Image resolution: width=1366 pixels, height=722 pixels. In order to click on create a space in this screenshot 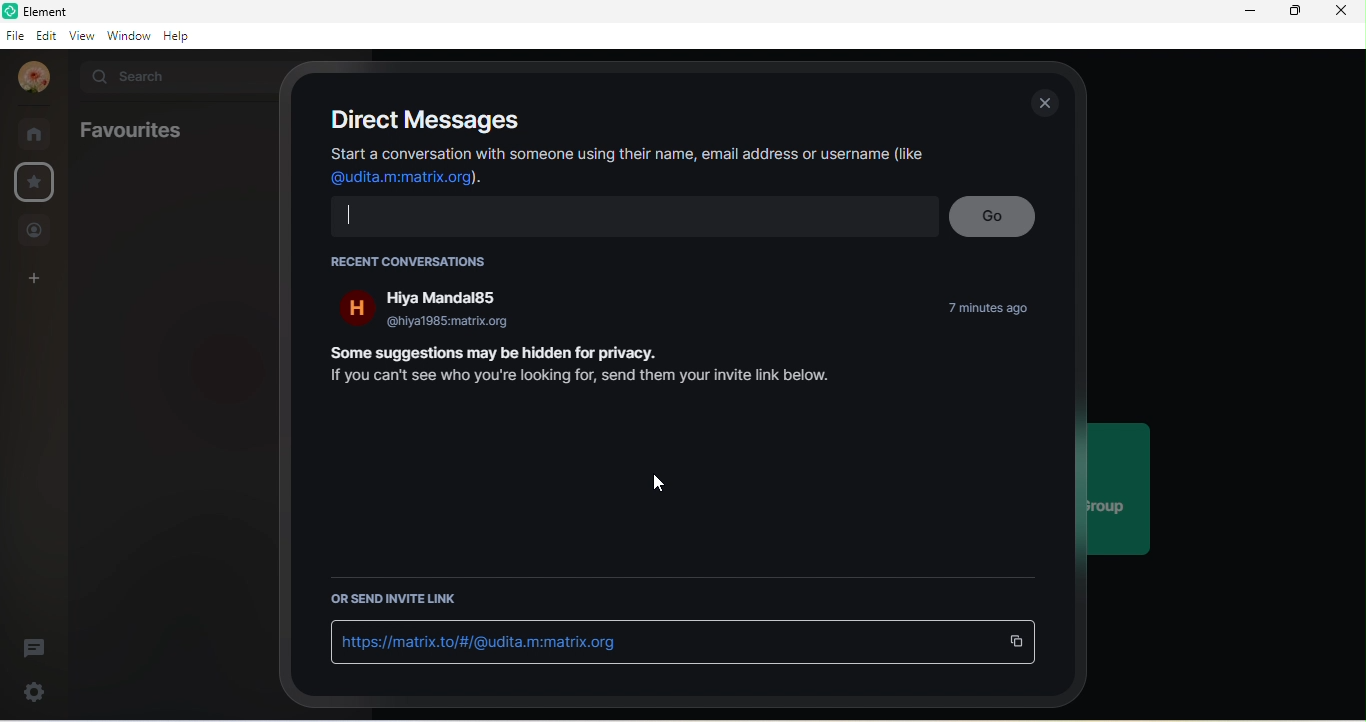, I will do `click(35, 279)`.